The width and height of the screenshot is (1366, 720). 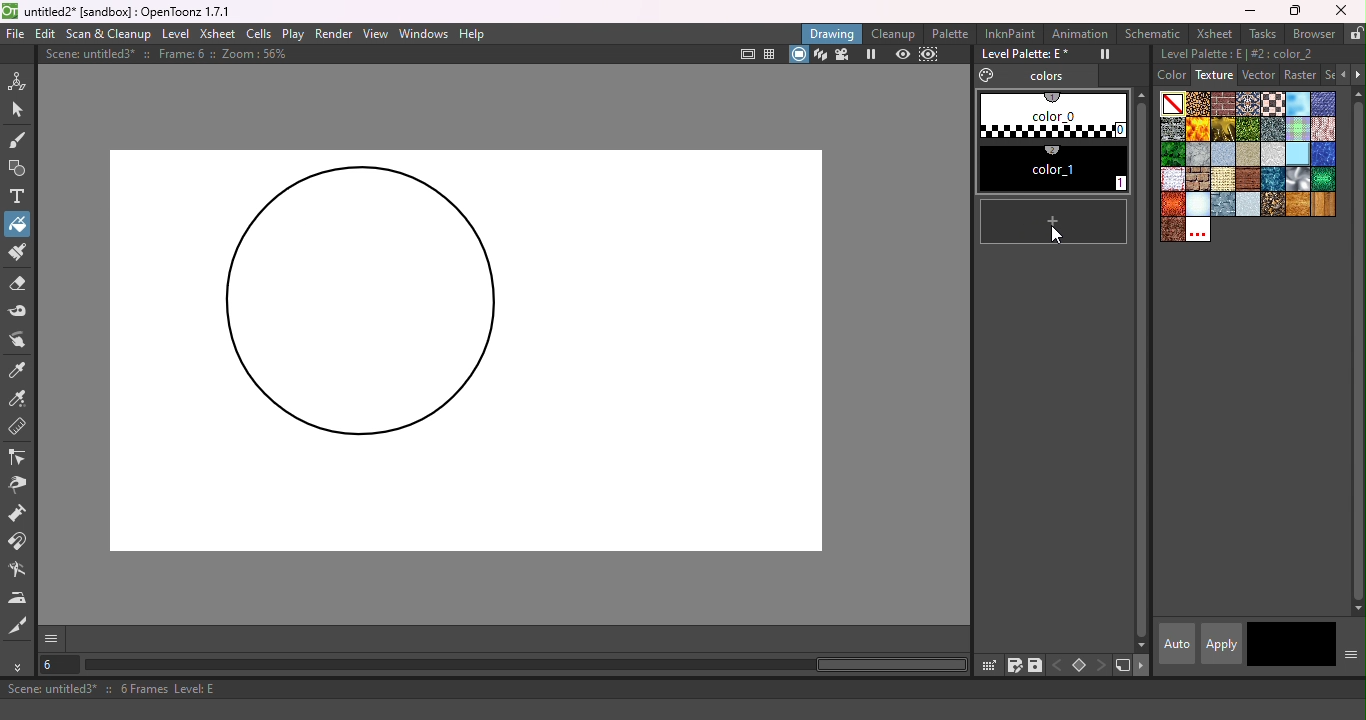 What do you see at coordinates (20, 667) in the screenshot?
I see `More tools` at bounding box center [20, 667].